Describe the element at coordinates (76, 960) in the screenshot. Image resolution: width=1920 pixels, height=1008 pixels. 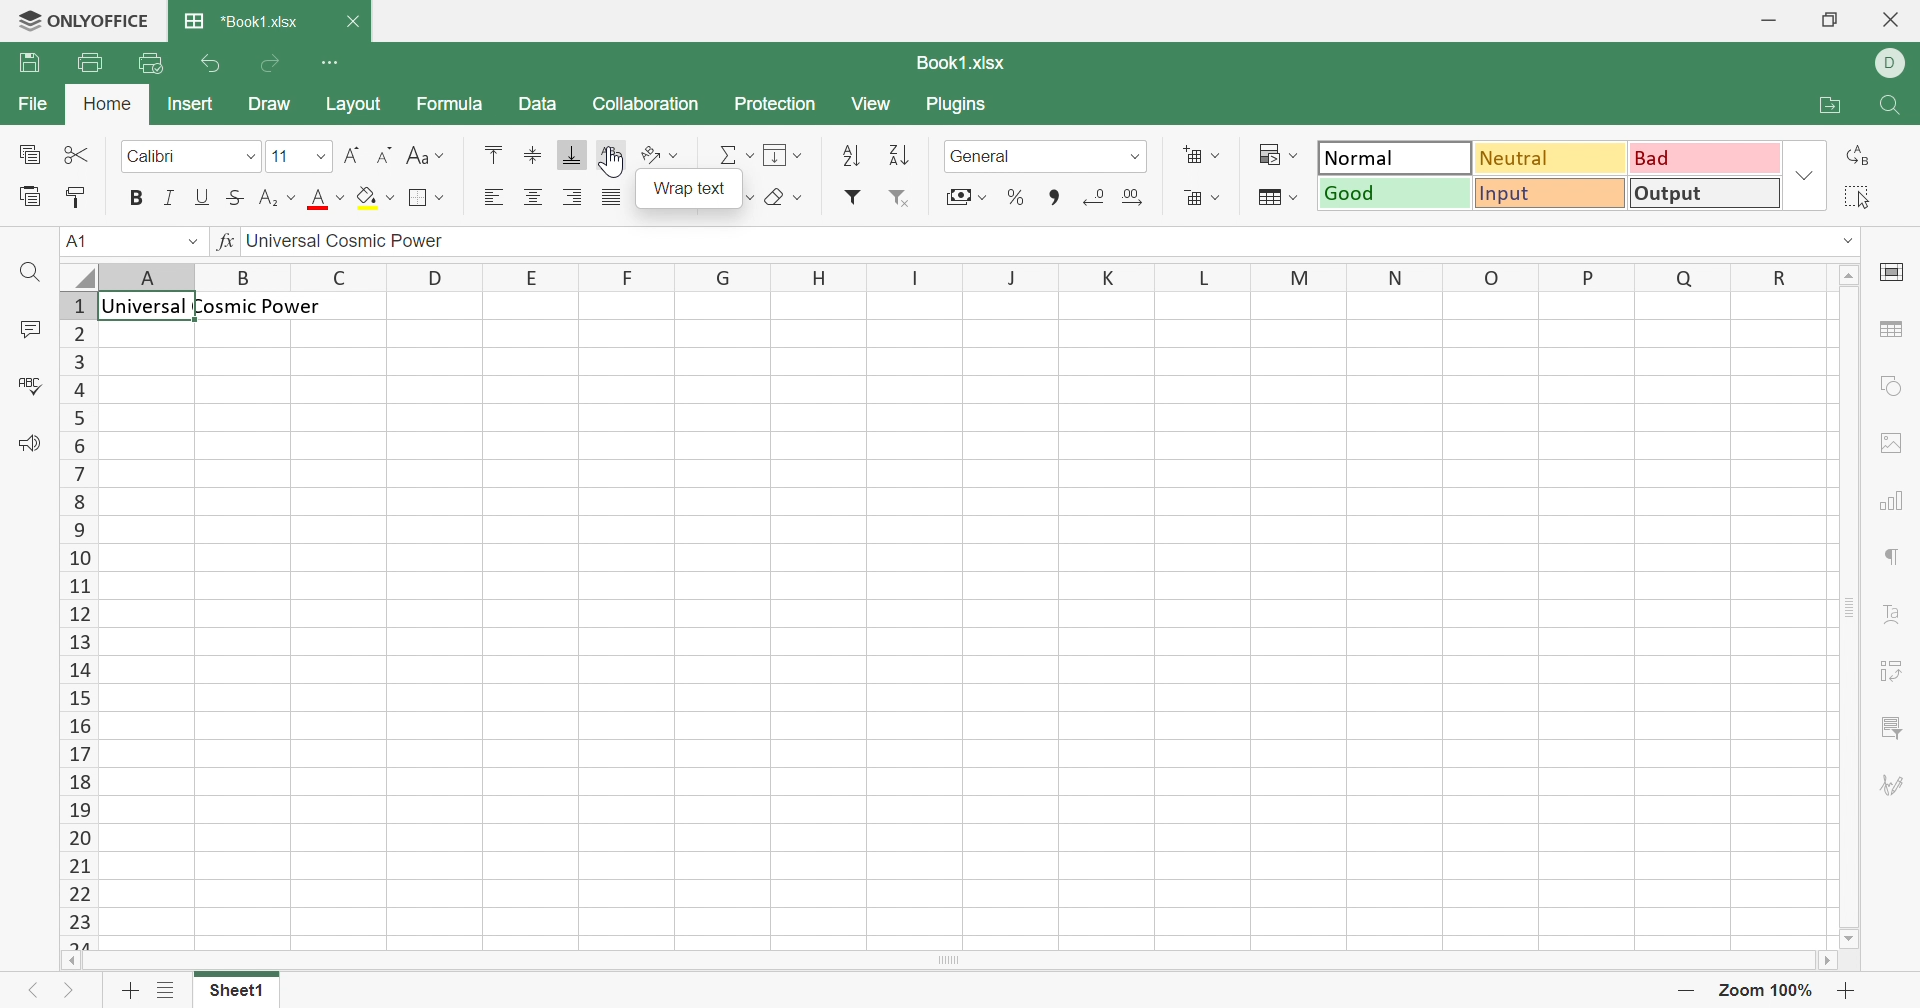
I see `Scroll Left` at that location.